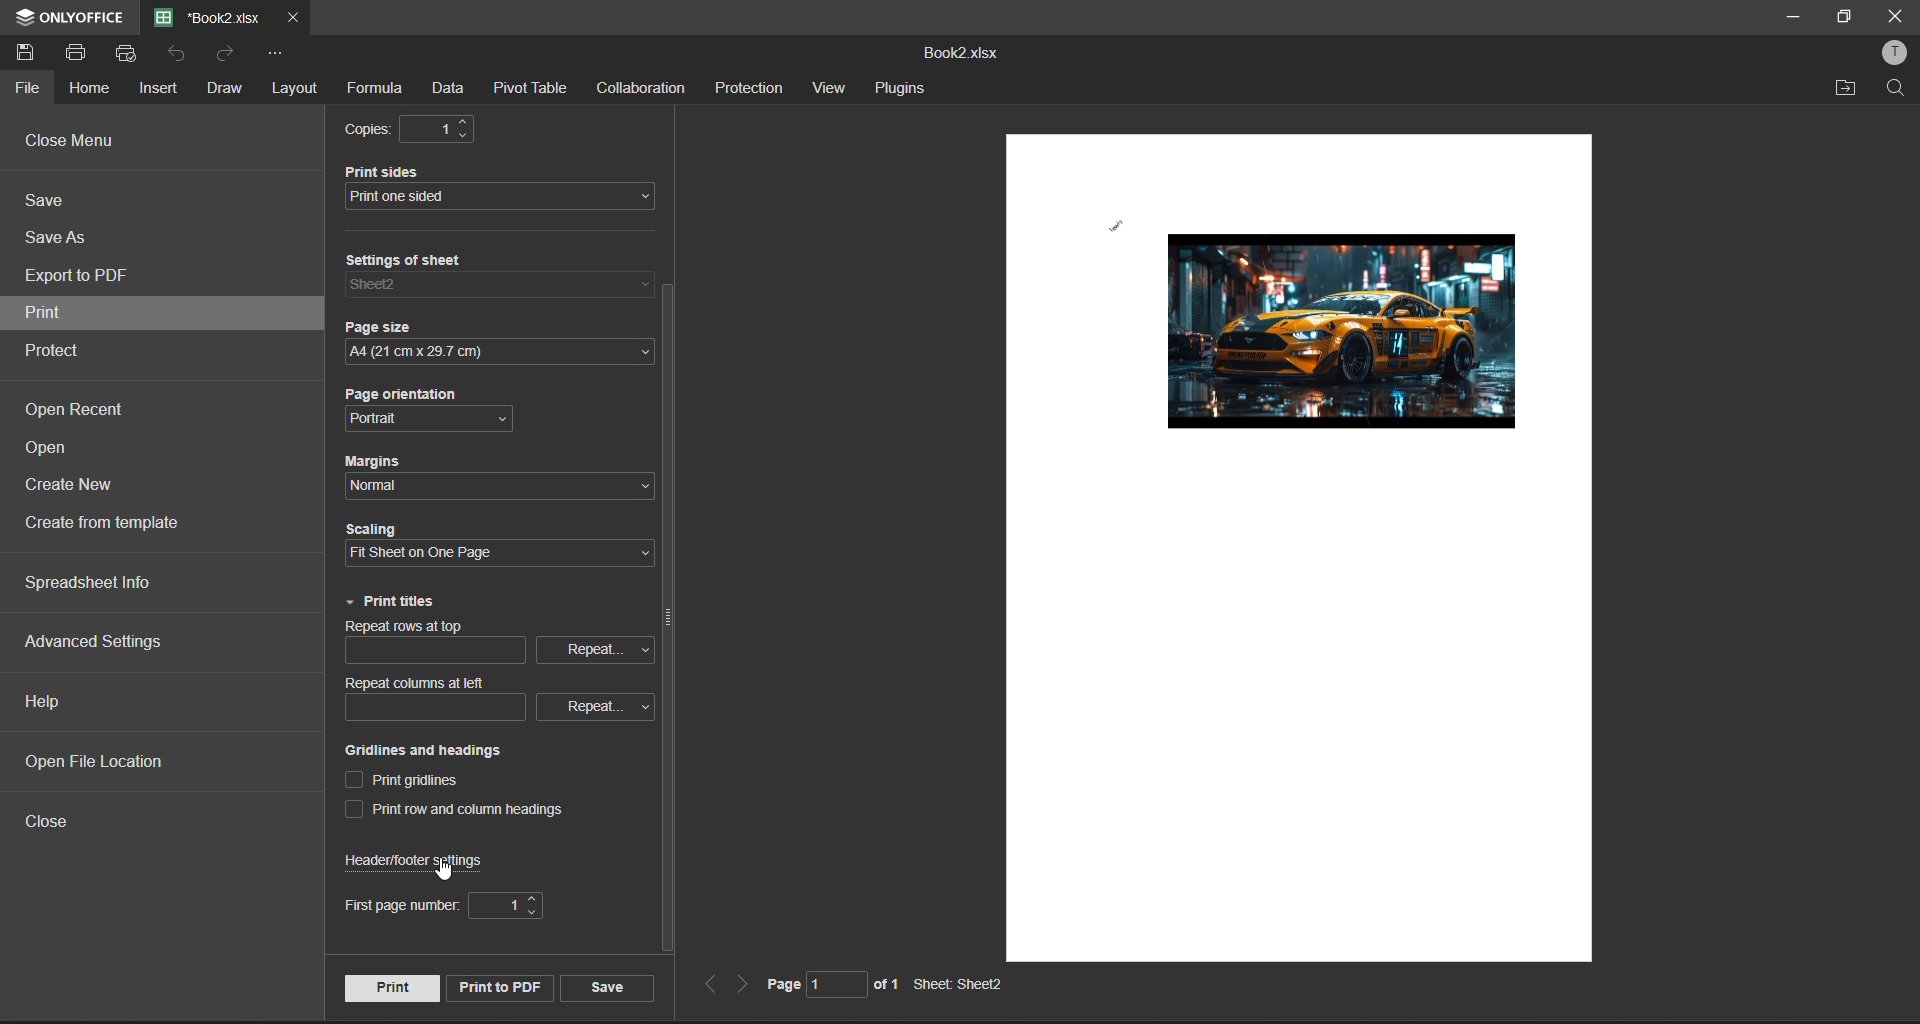 The image size is (1920, 1024). What do you see at coordinates (184, 57) in the screenshot?
I see `undo` at bounding box center [184, 57].